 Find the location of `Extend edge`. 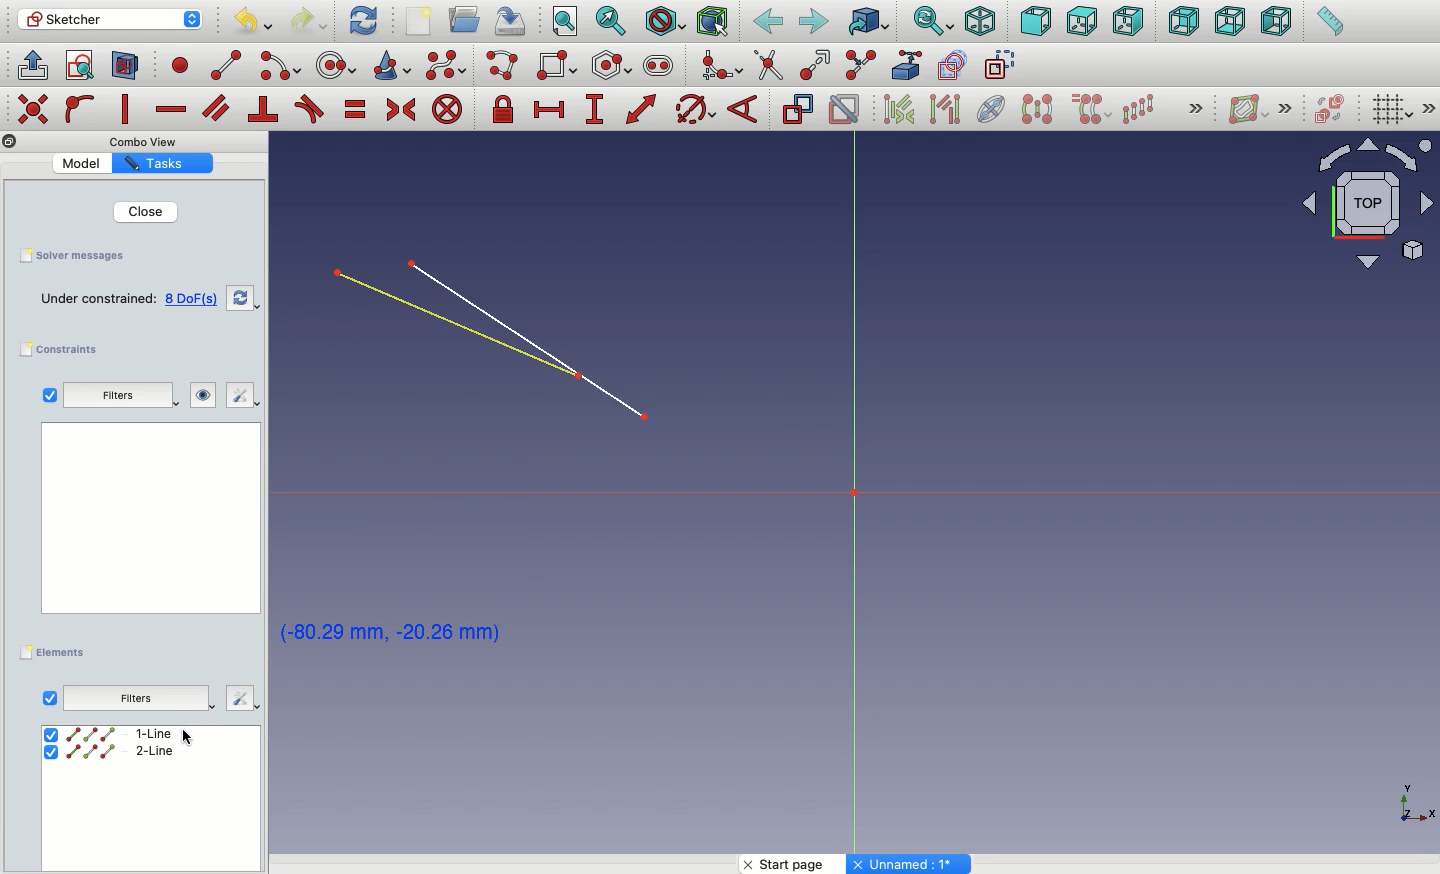

Extend edge is located at coordinates (819, 63).